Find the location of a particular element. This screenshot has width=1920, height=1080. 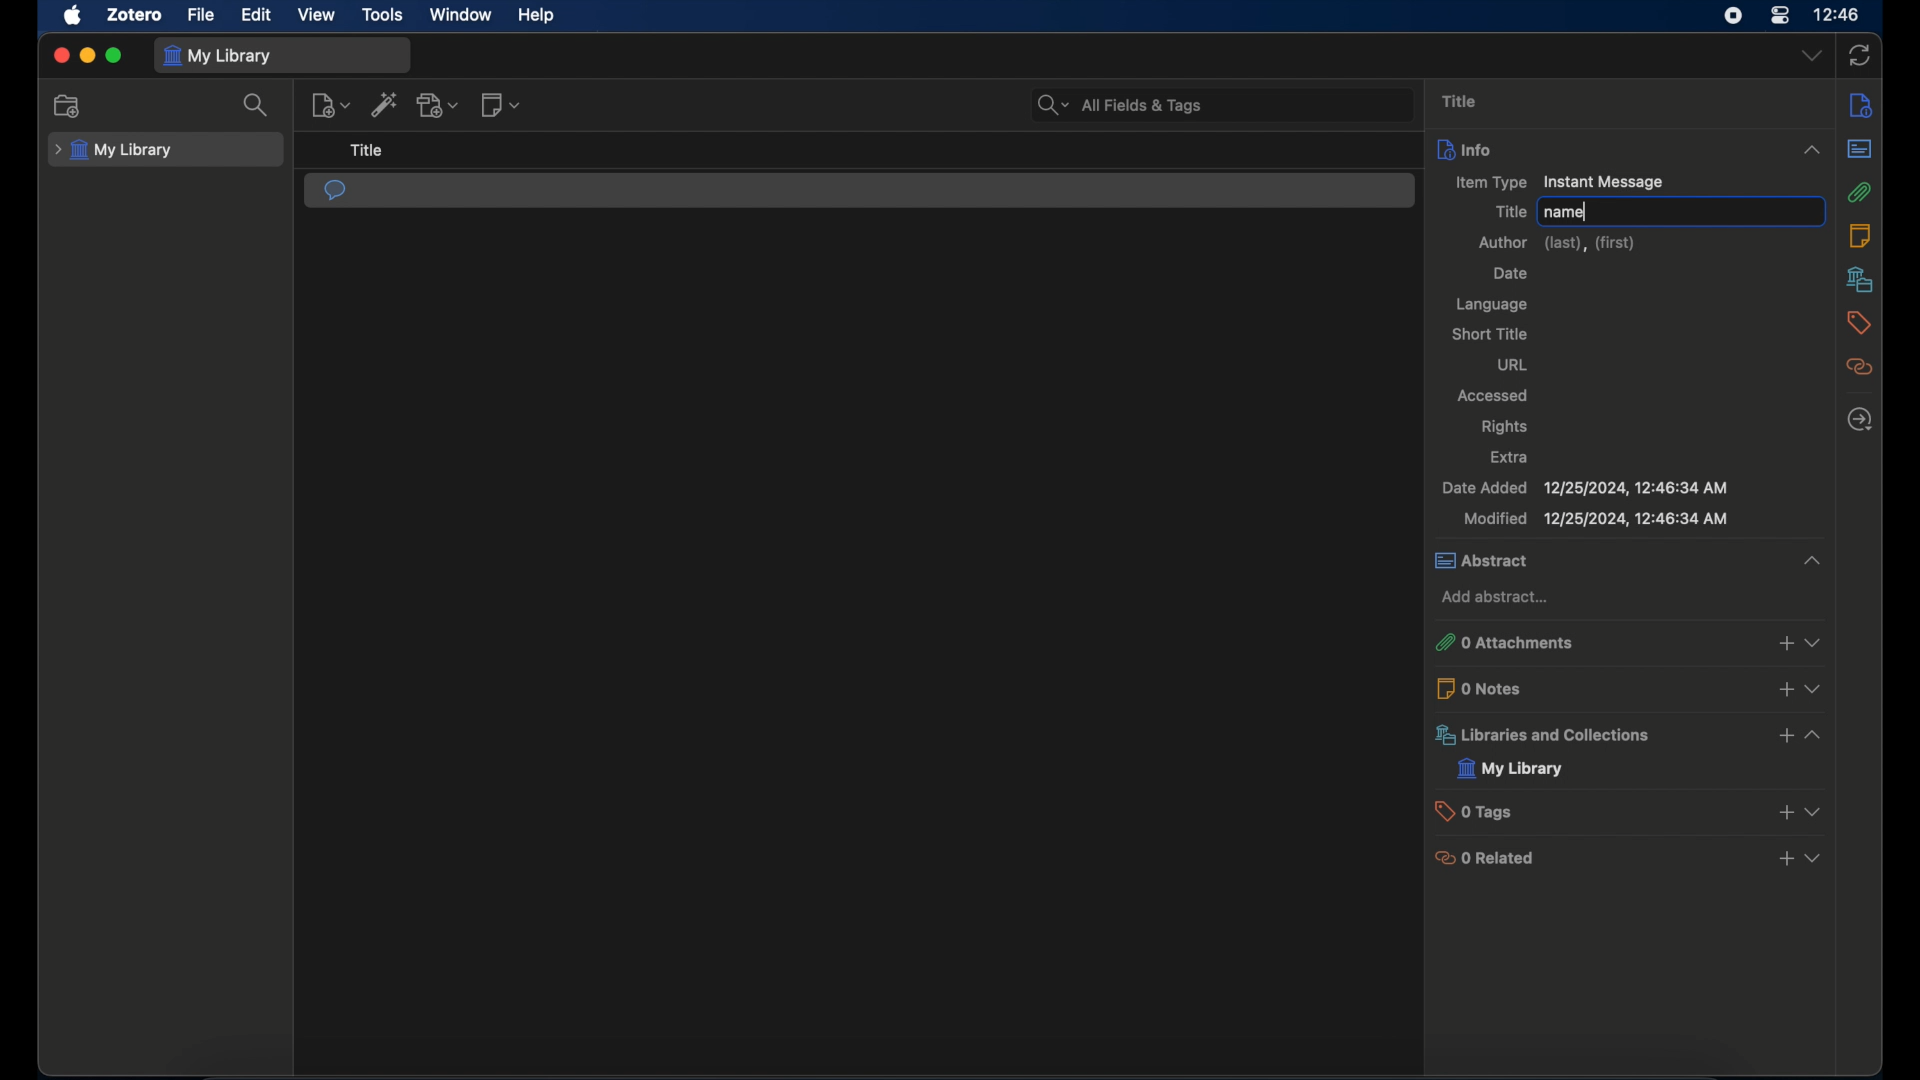

title is located at coordinates (1510, 211).